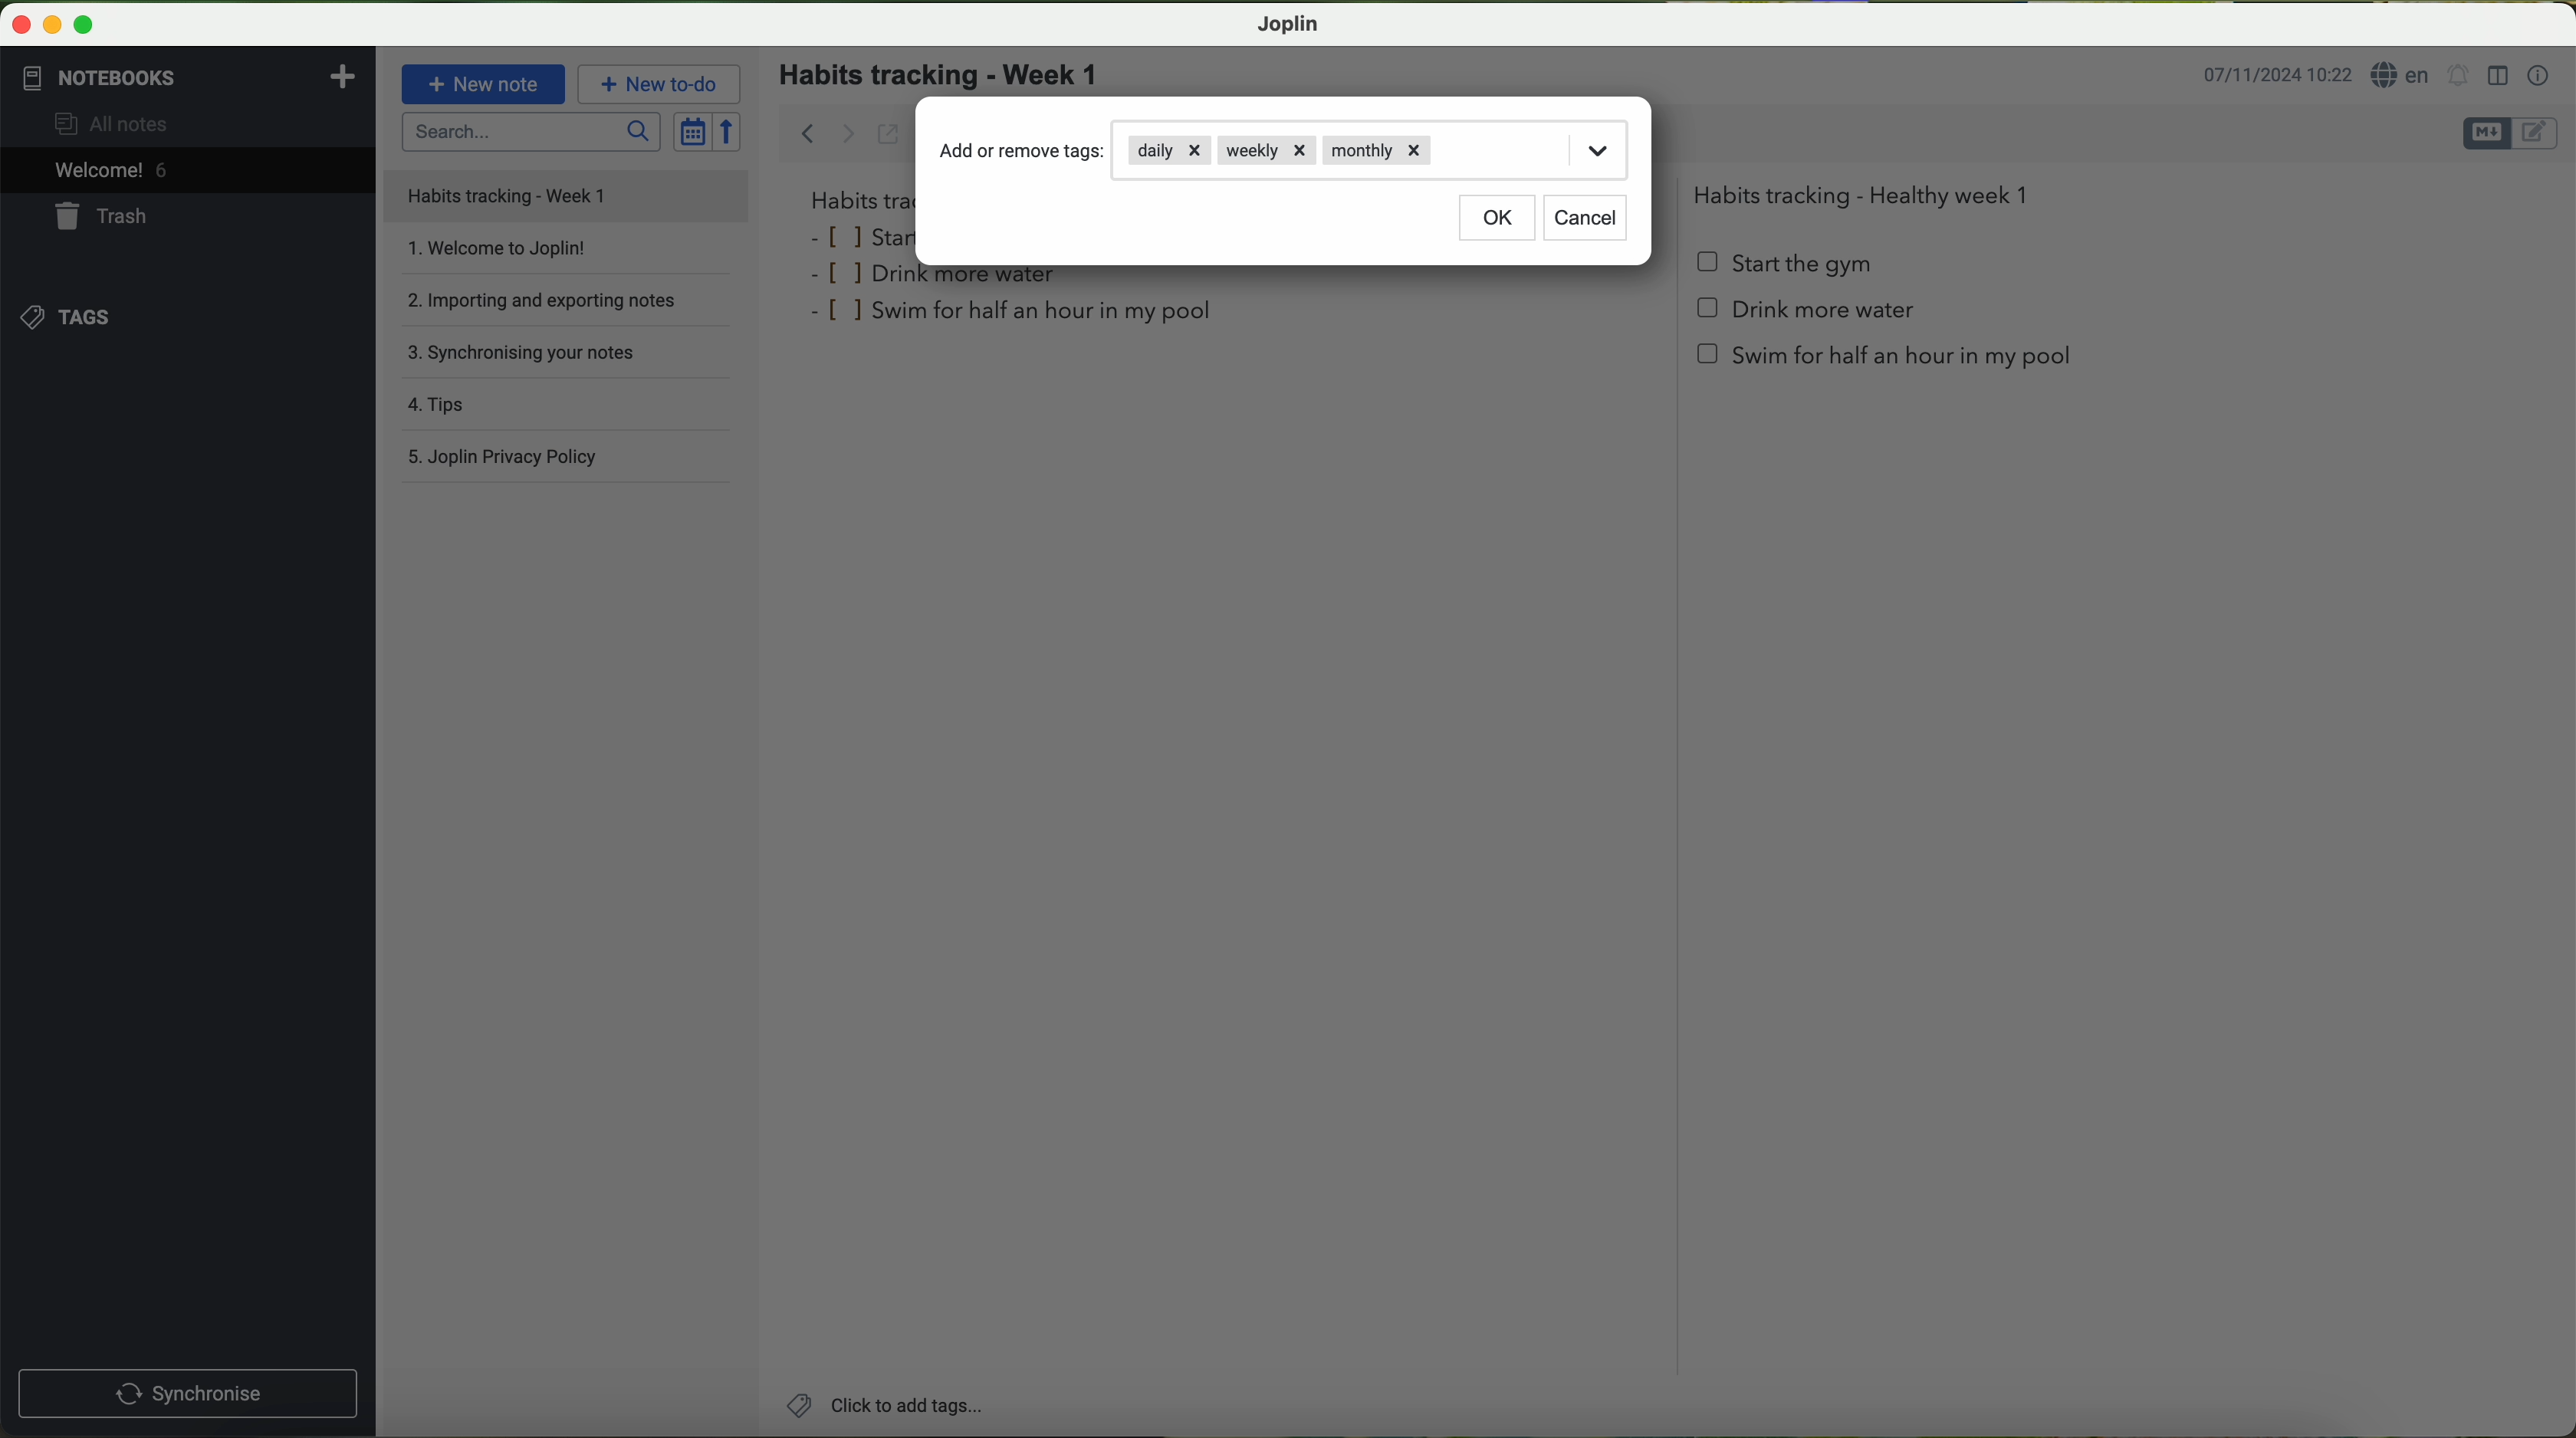 This screenshot has width=2576, height=1438. What do you see at coordinates (574, 359) in the screenshot?
I see `synchronising your notes` at bounding box center [574, 359].